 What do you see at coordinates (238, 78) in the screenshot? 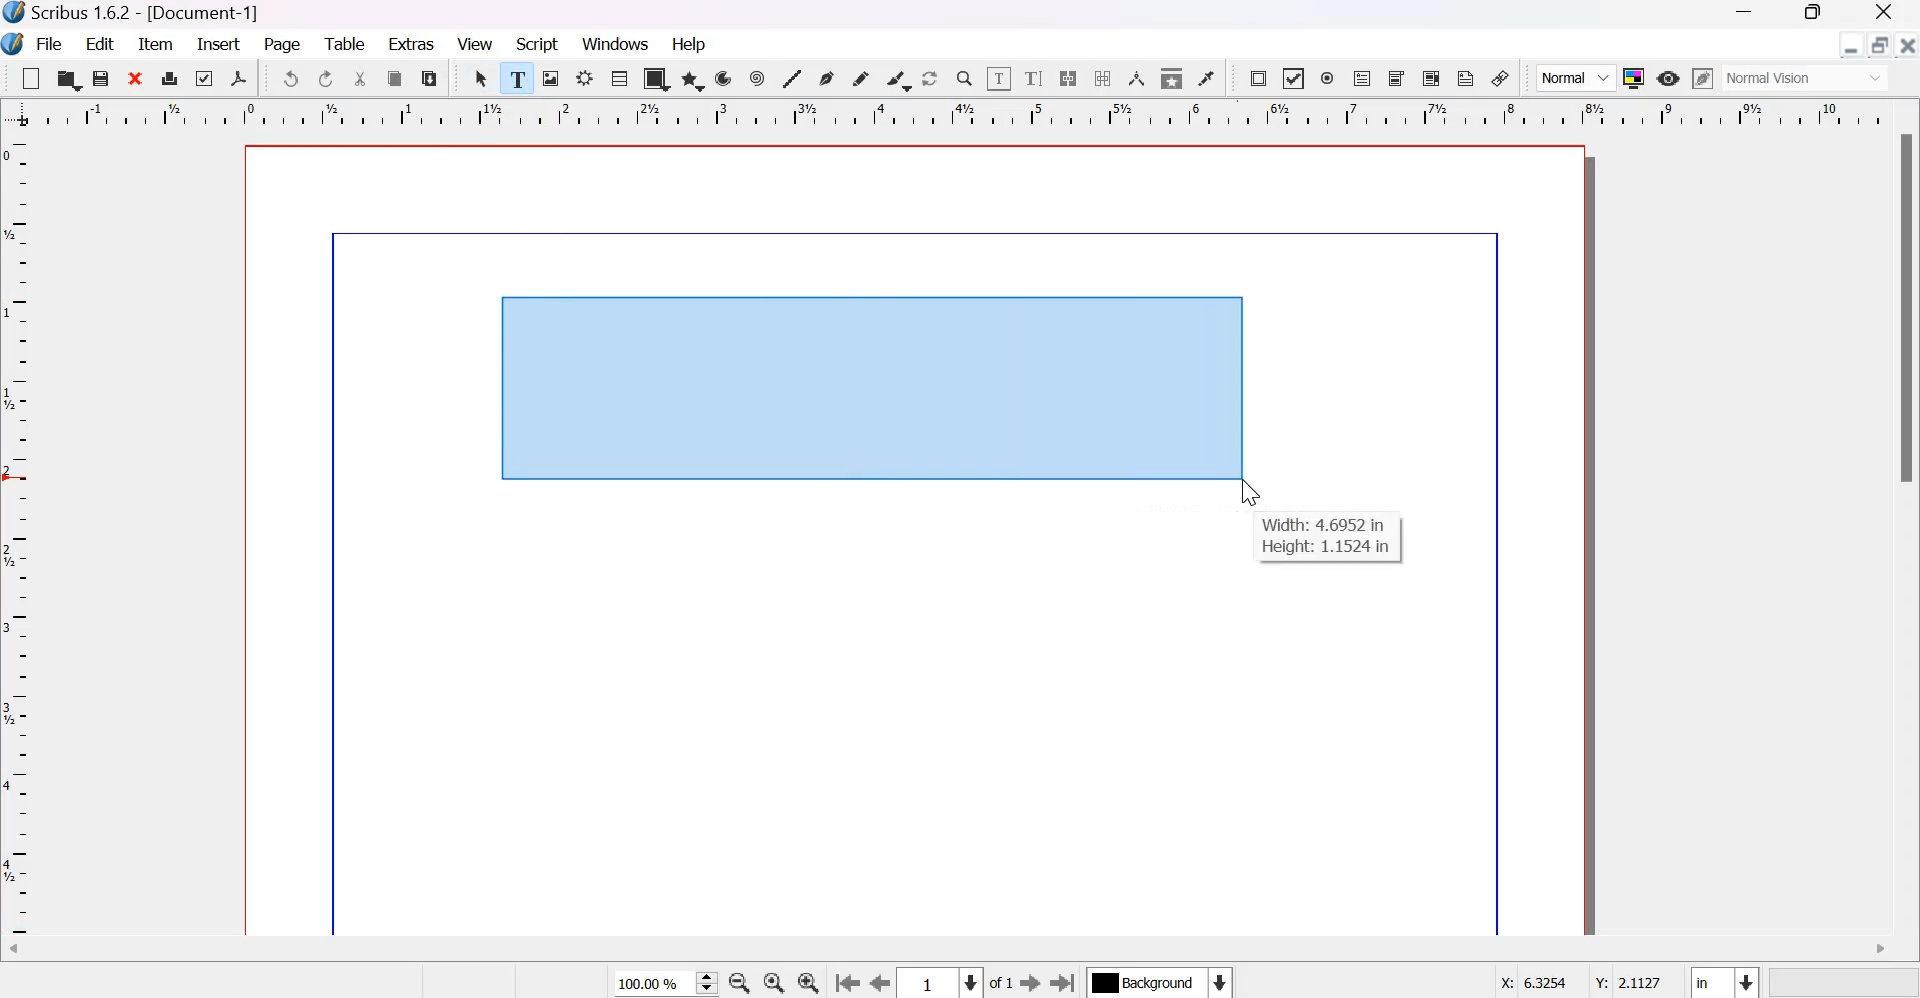
I see `save as pdf` at bounding box center [238, 78].